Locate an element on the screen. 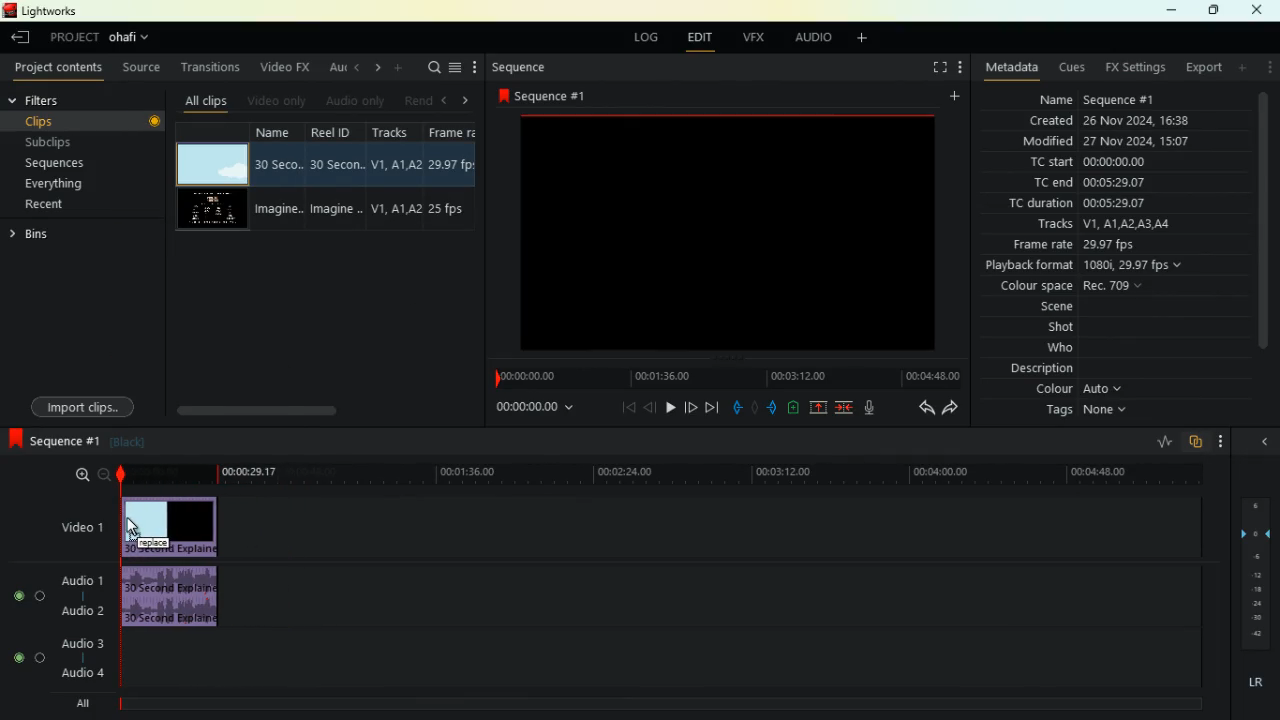 This screenshot has height=720, width=1280. 30 seco is located at coordinates (277, 166).